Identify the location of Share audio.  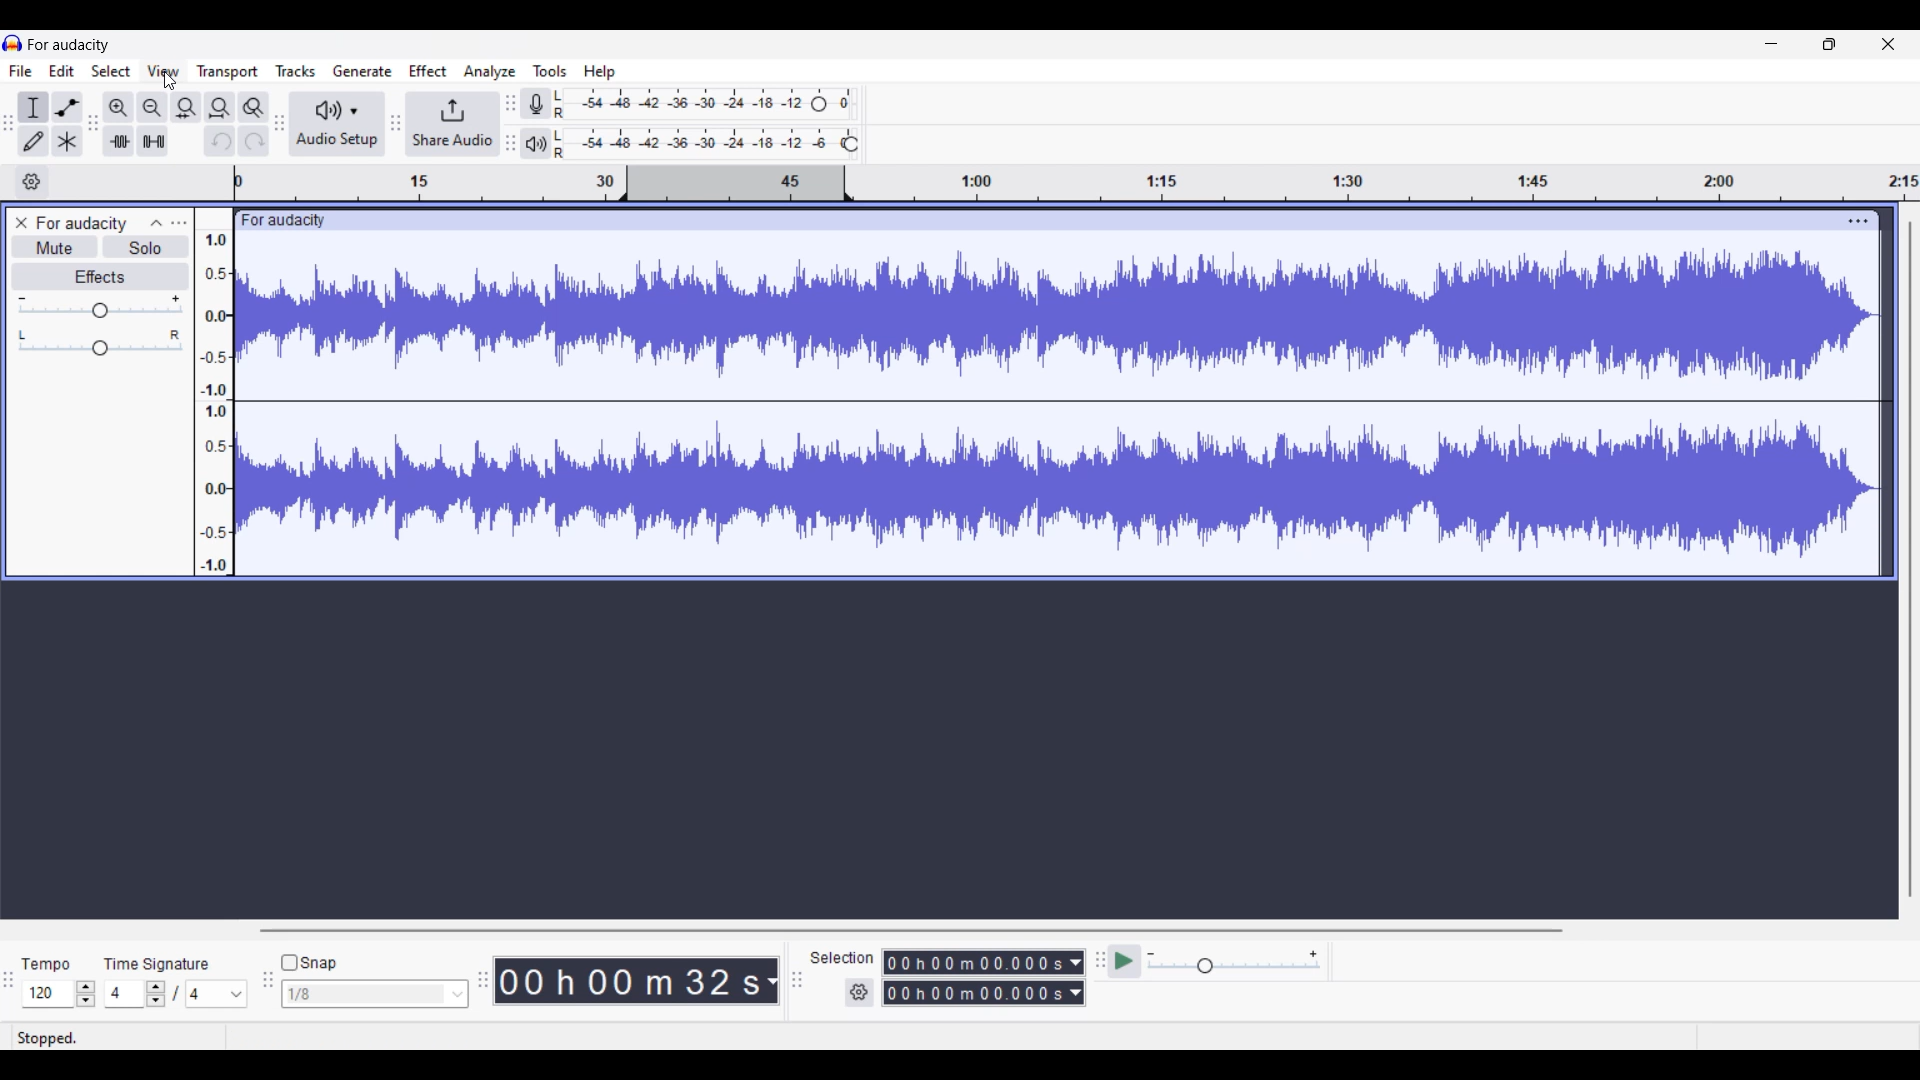
(452, 124).